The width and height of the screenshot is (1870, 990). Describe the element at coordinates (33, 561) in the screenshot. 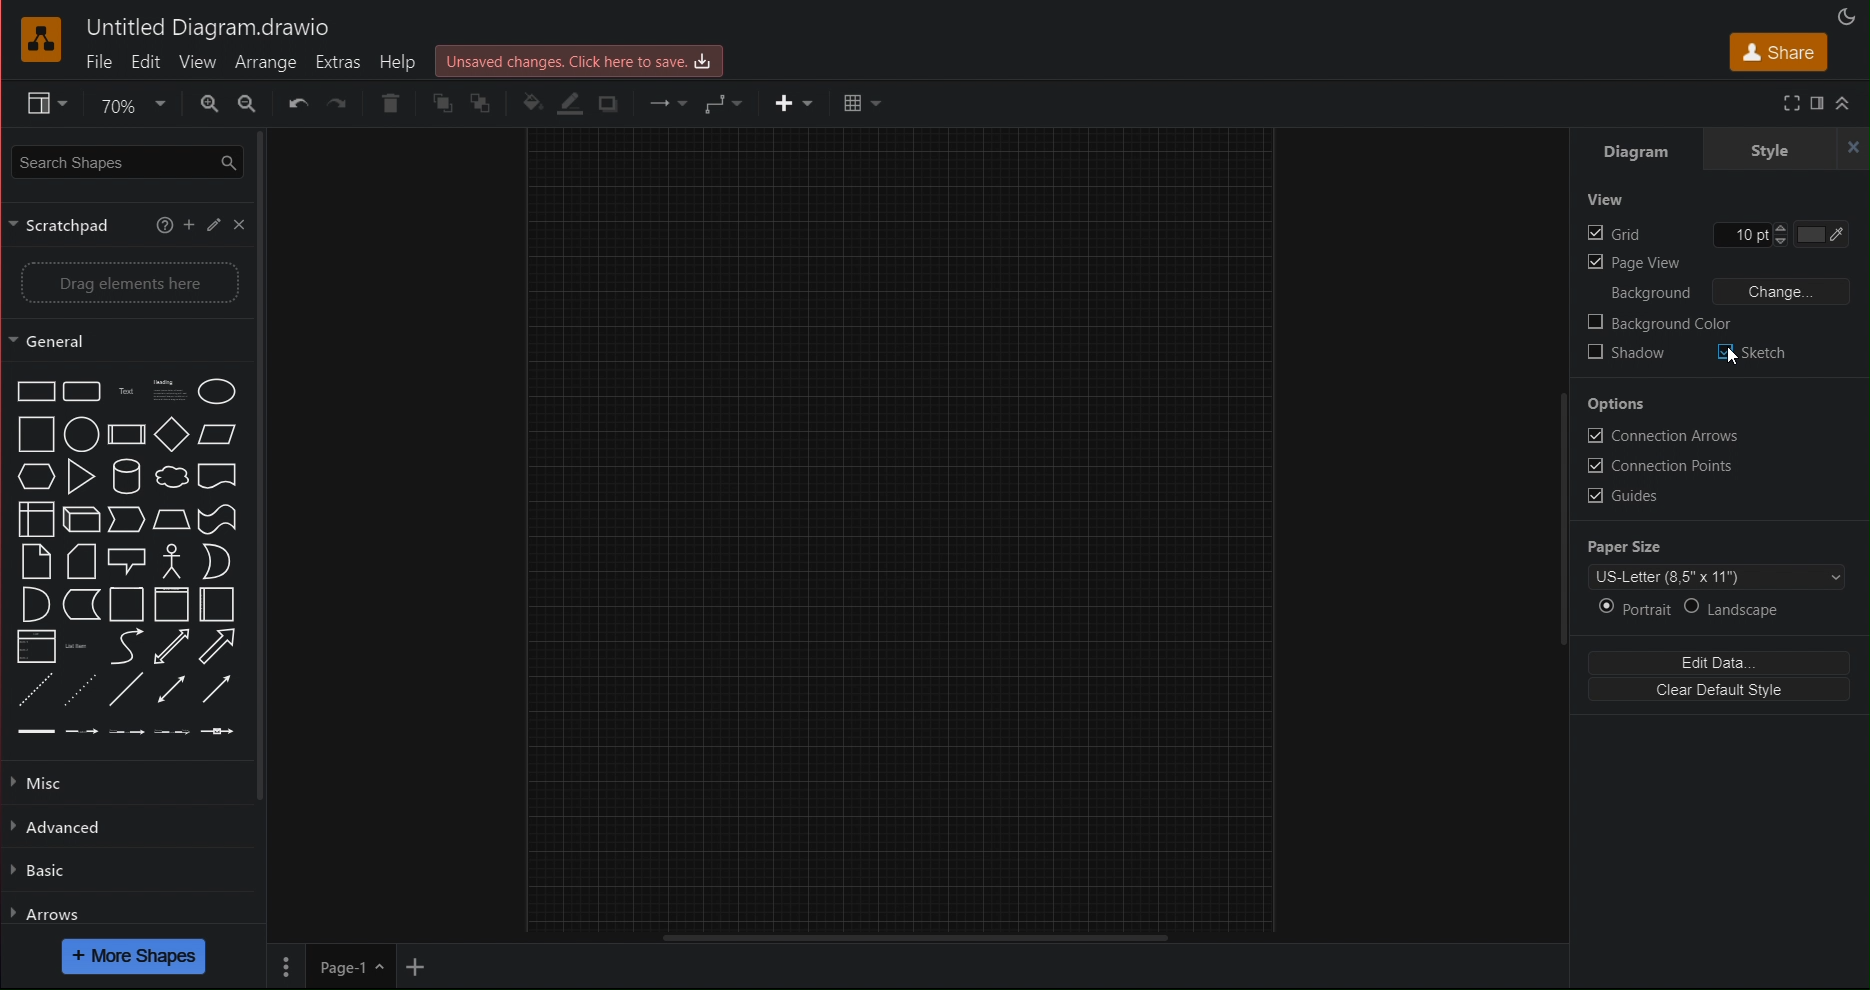

I see `note` at that location.